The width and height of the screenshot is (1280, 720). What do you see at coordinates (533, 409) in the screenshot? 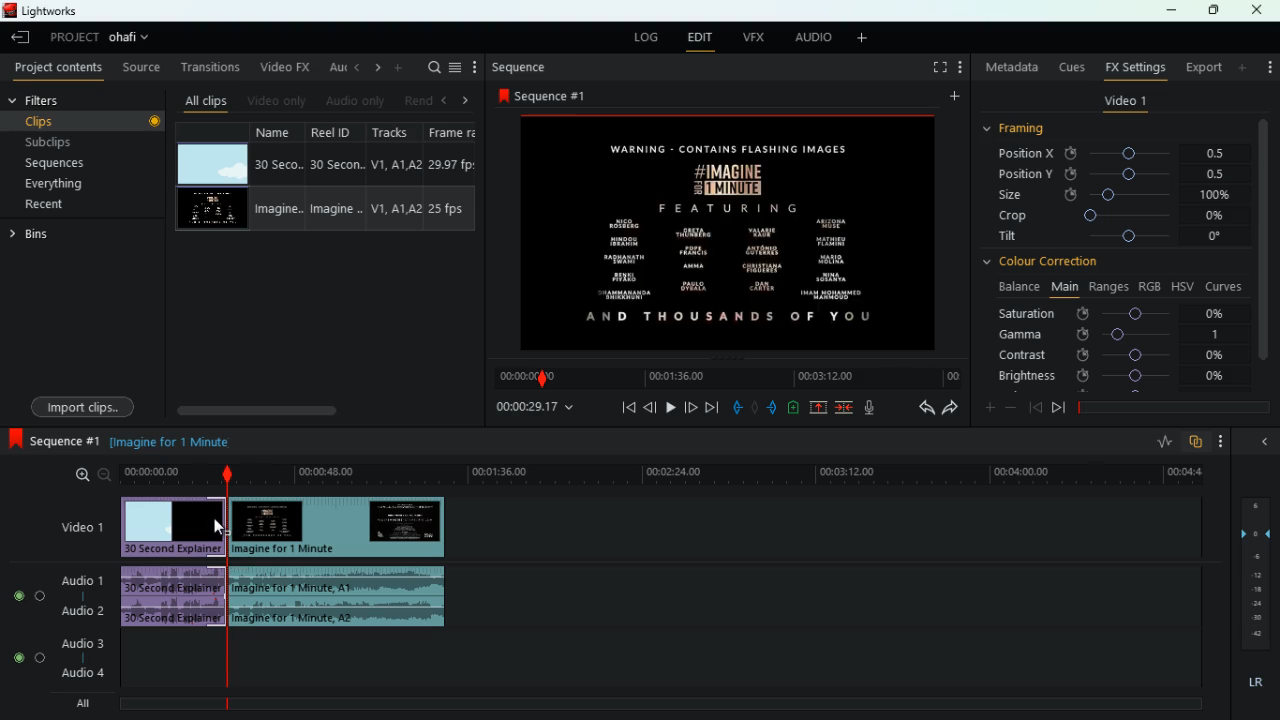
I see `time` at bounding box center [533, 409].